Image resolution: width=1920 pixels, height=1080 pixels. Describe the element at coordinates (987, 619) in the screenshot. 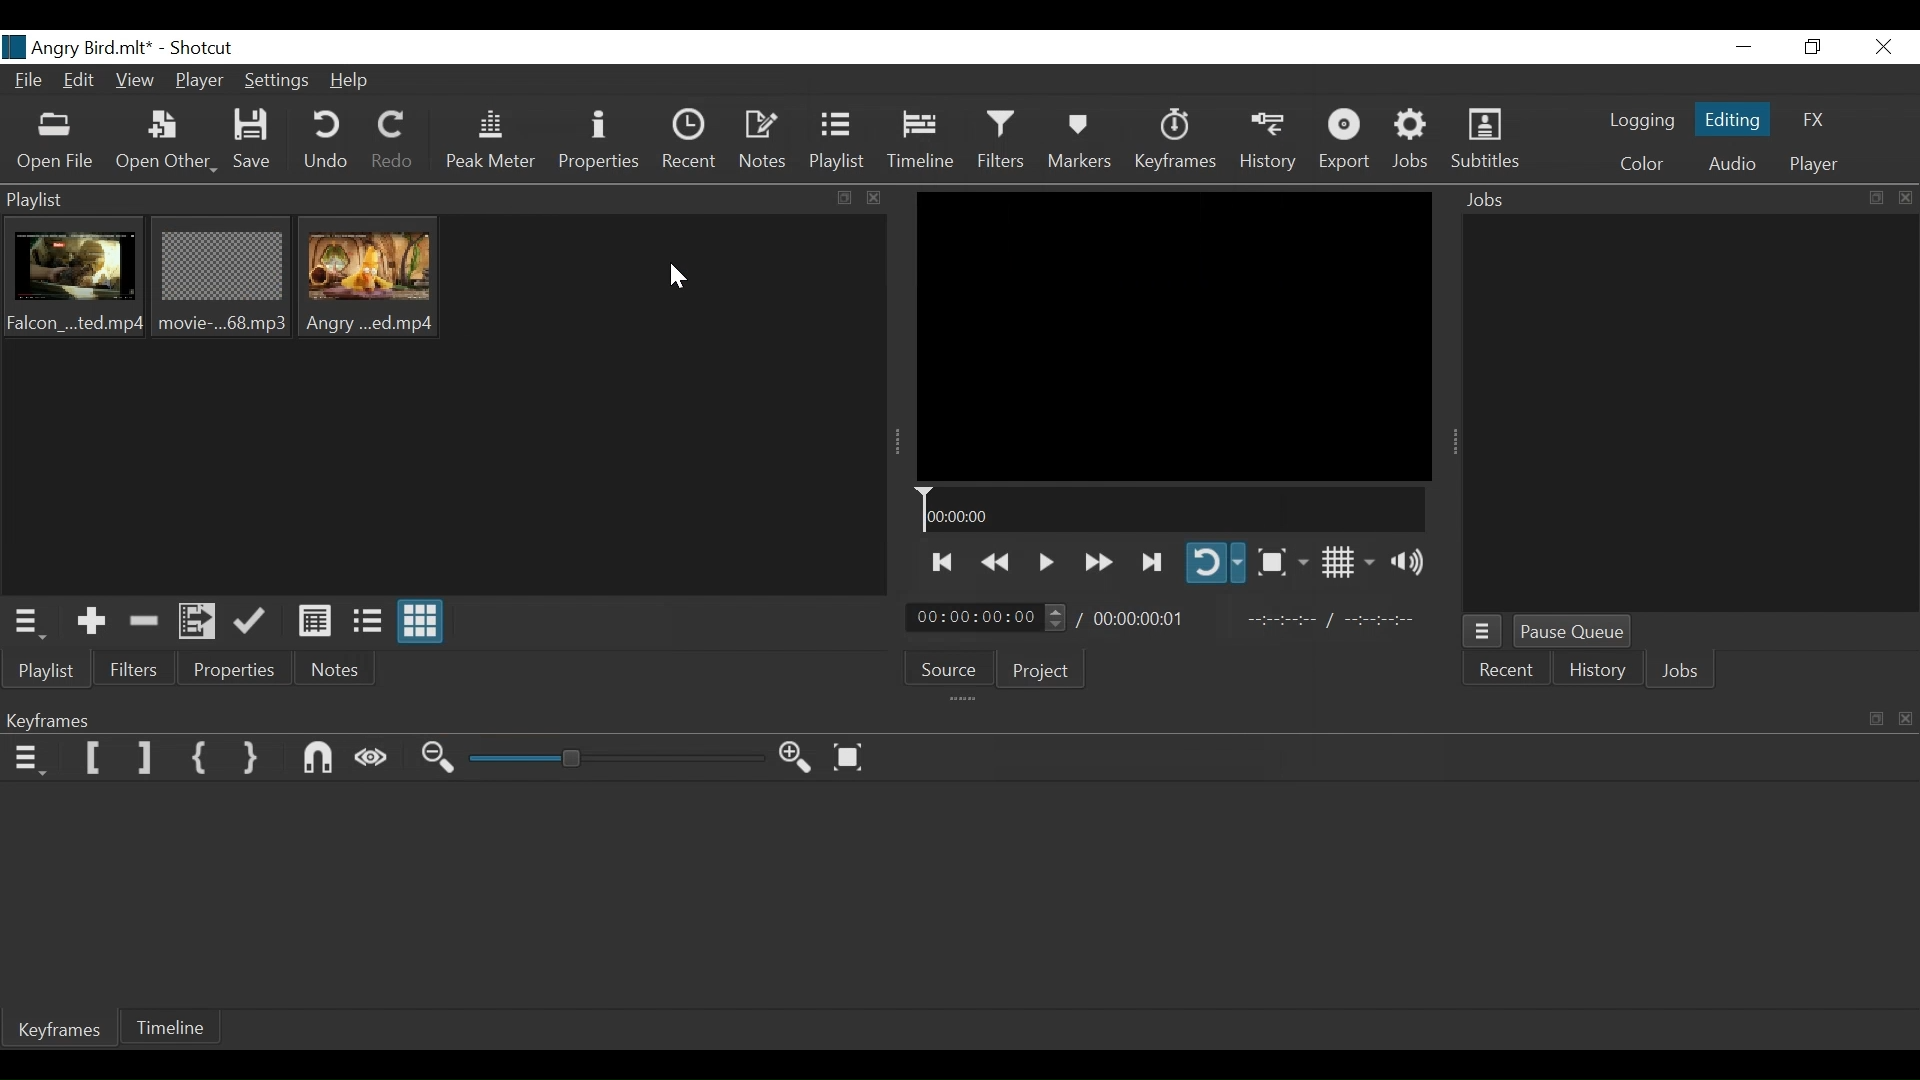

I see `Current Duration` at that location.